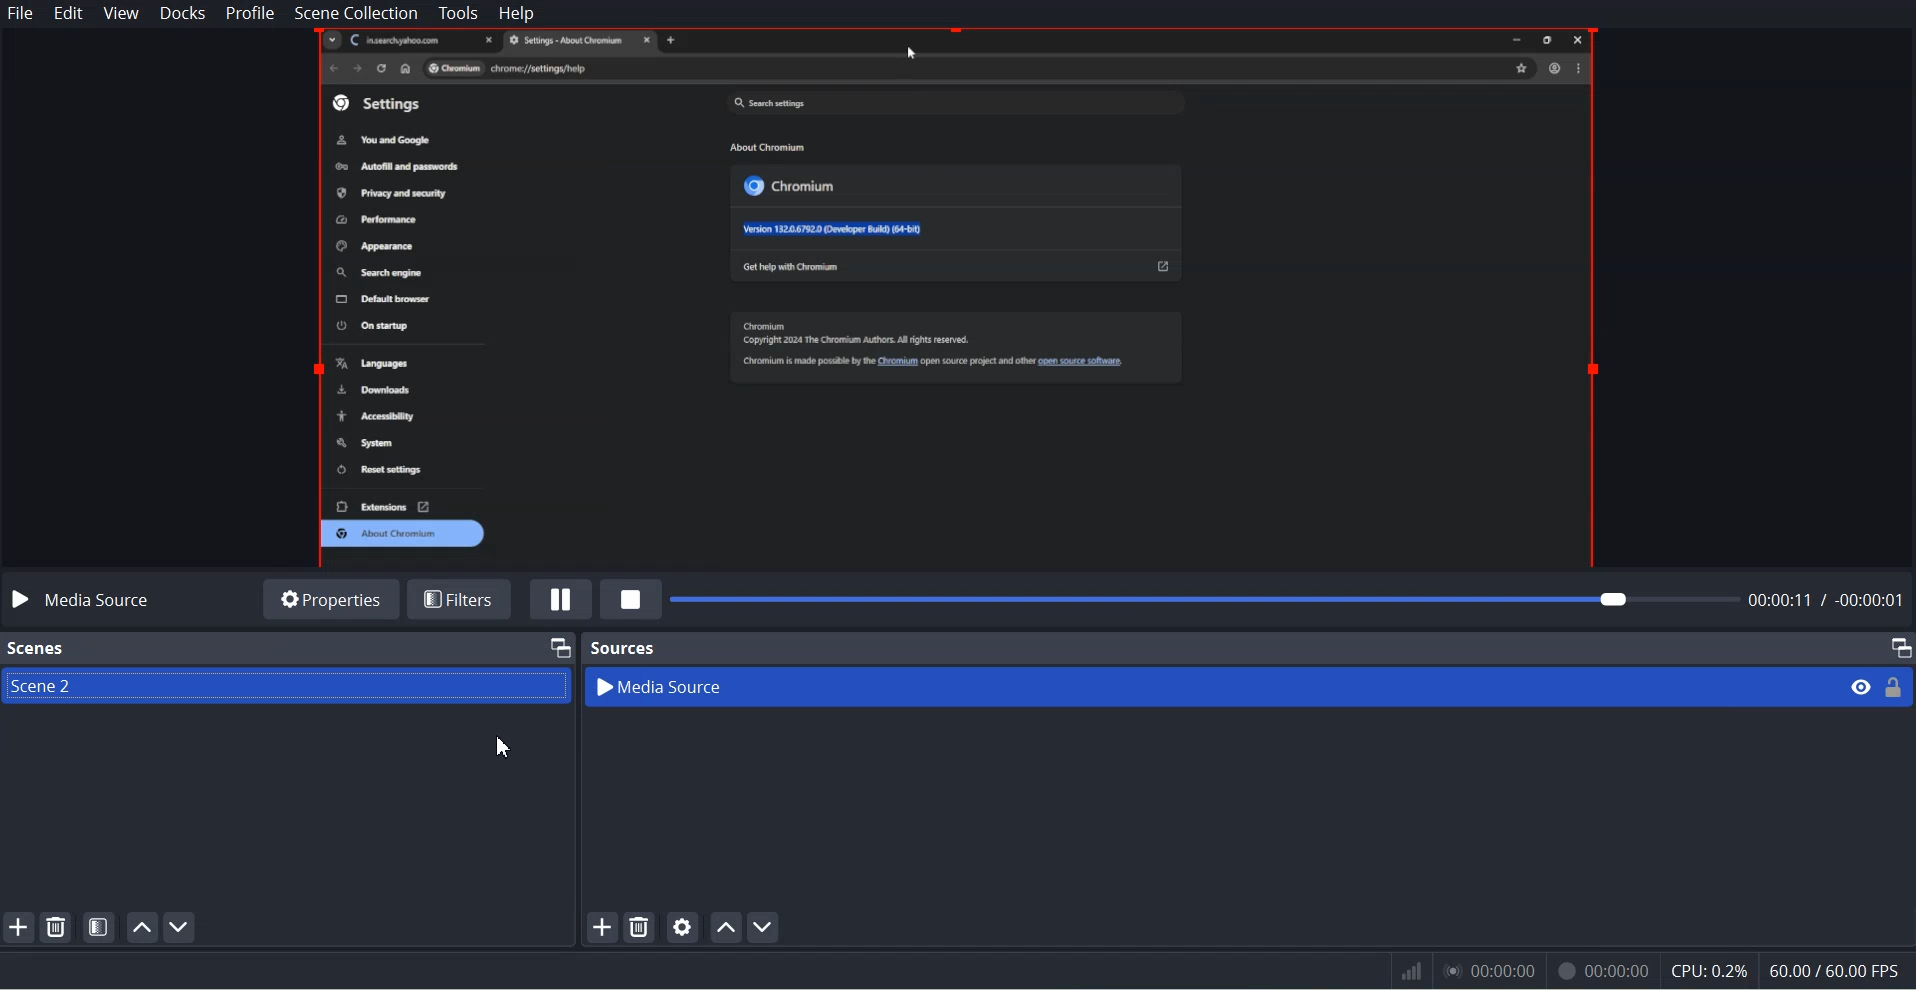  Describe the element at coordinates (121, 14) in the screenshot. I see `View` at that location.